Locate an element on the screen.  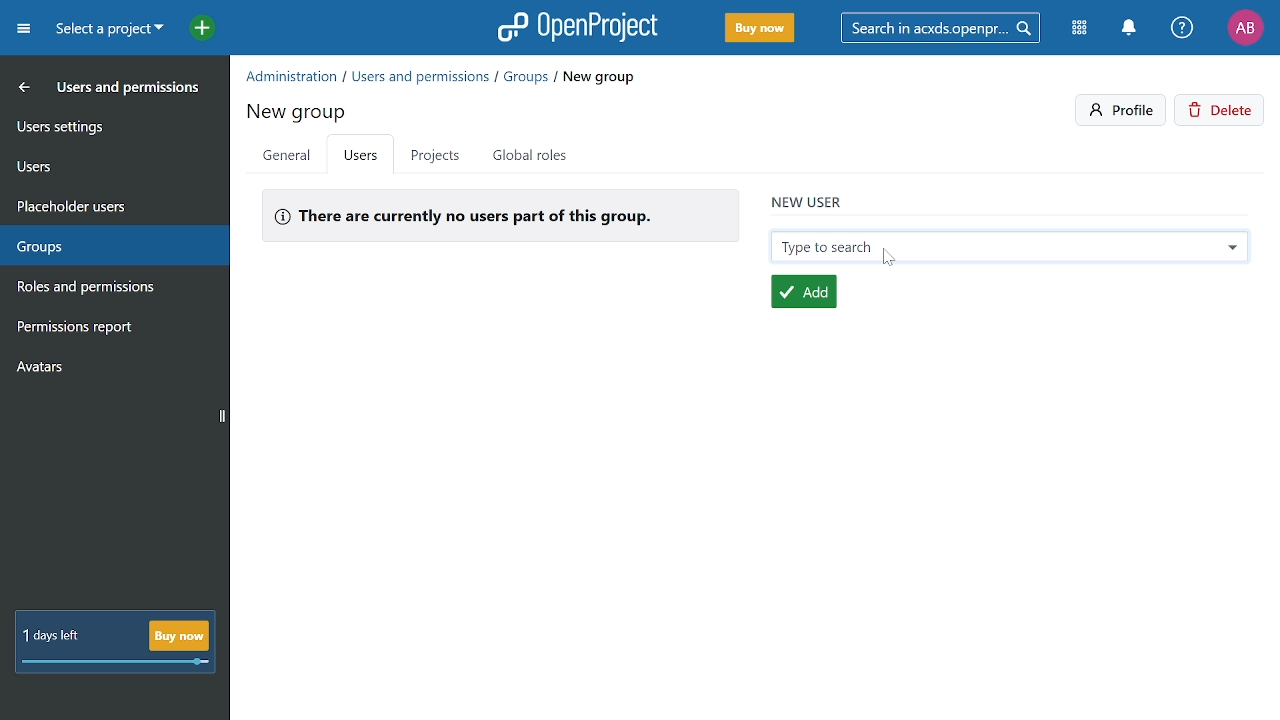
Search is located at coordinates (947, 27).